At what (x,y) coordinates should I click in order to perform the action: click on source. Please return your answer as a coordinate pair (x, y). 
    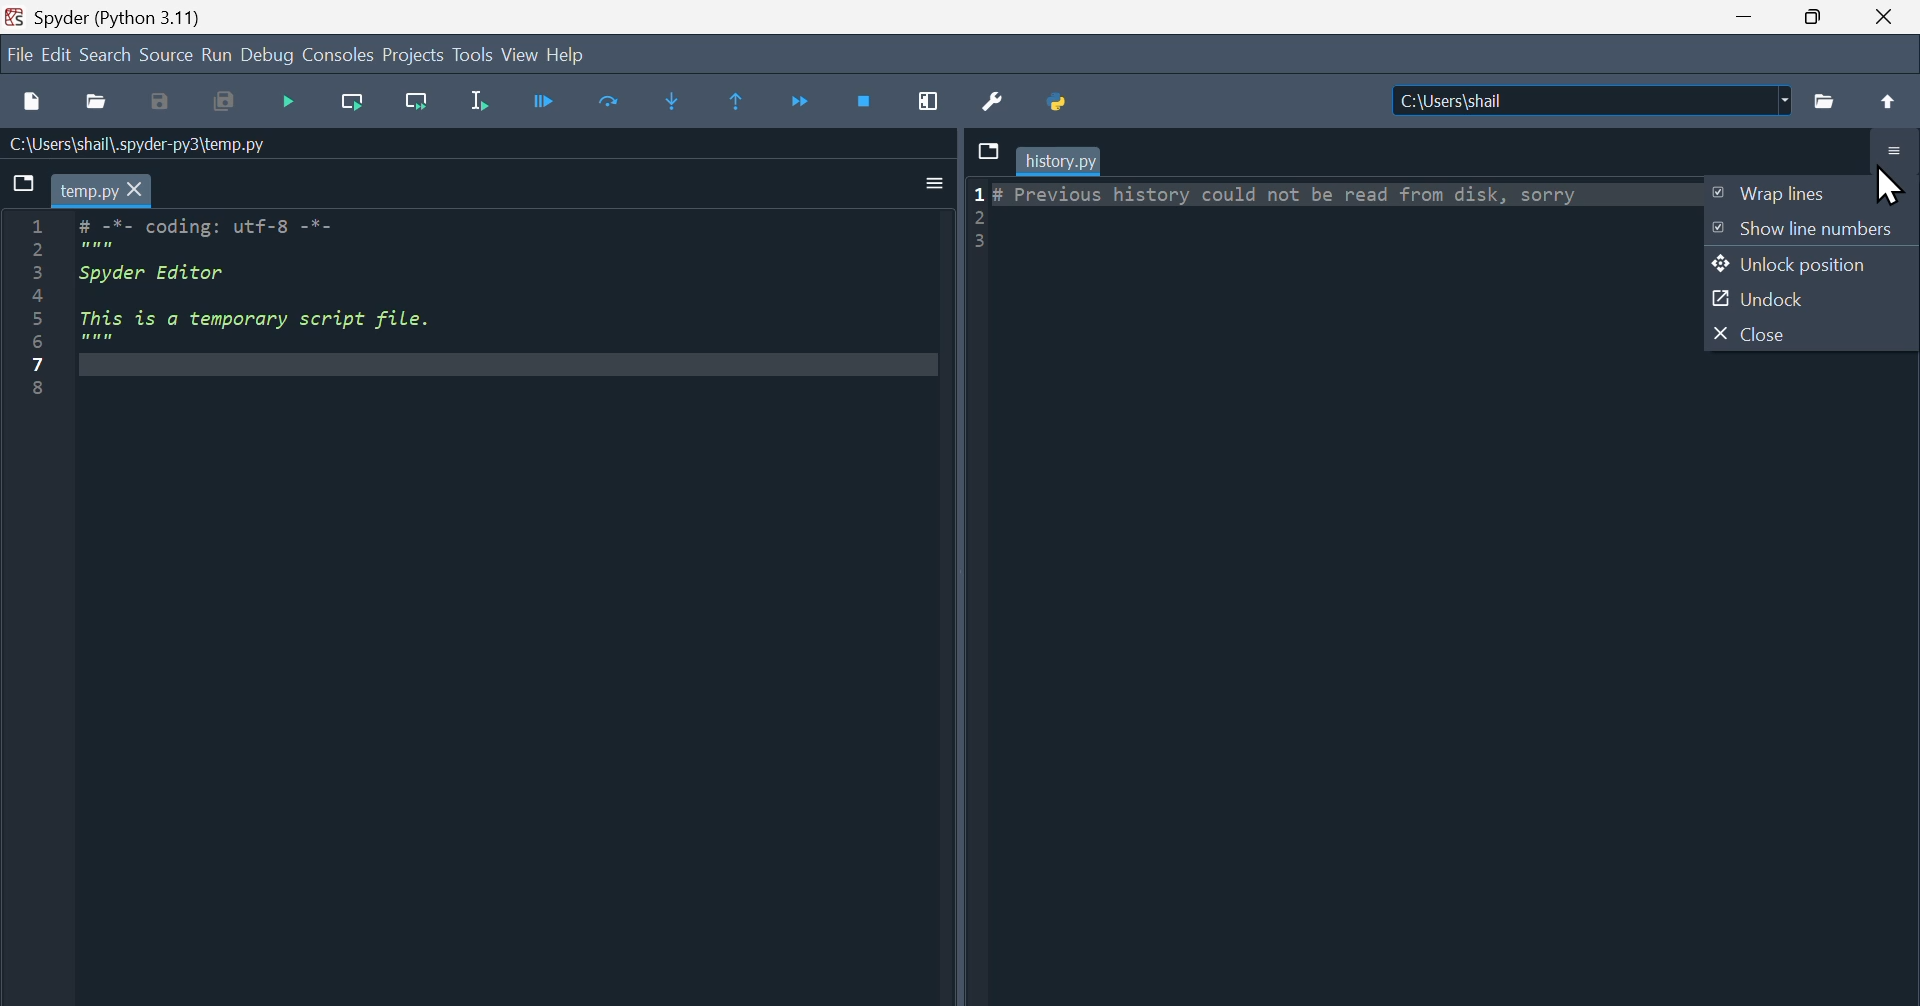
    Looking at the image, I should click on (166, 55).